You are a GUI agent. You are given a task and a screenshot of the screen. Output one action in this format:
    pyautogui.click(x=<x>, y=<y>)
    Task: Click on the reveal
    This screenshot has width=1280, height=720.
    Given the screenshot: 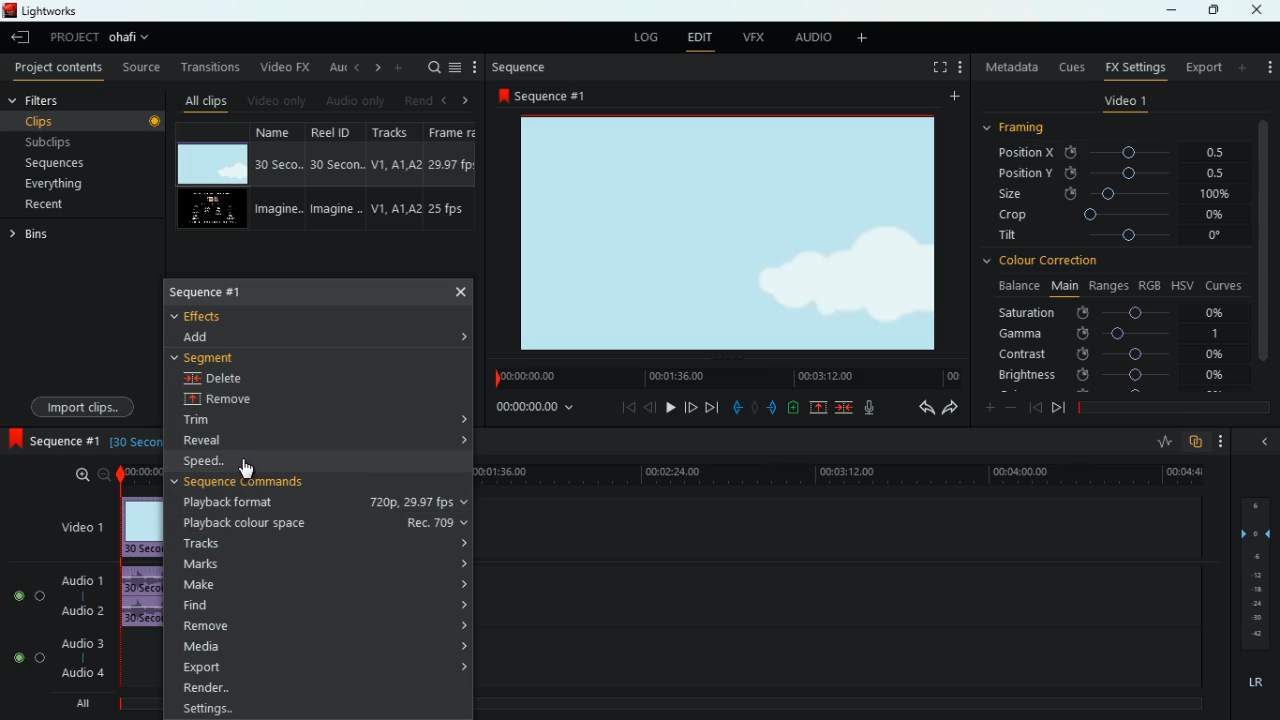 What is the action you would take?
    pyautogui.click(x=208, y=440)
    